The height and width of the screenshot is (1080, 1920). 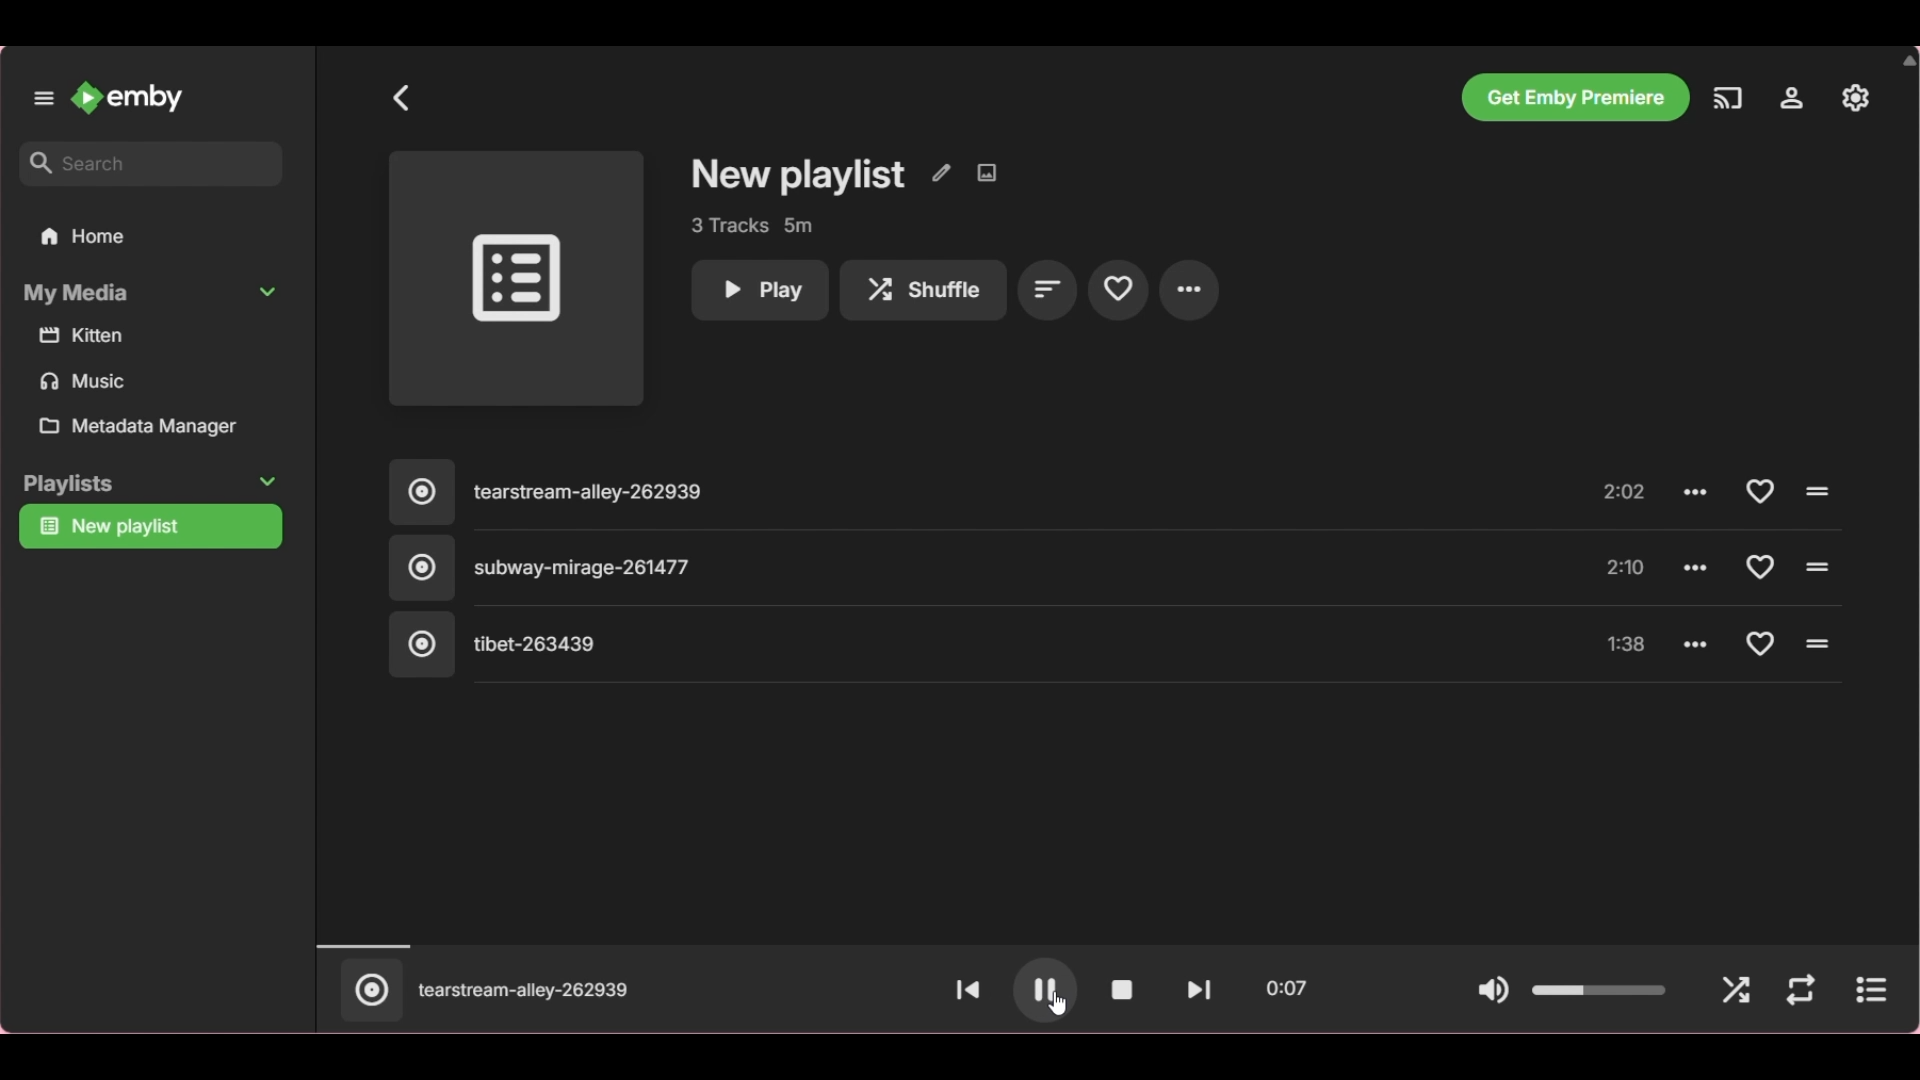 I want to click on Shuffle, so click(x=923, y=291).